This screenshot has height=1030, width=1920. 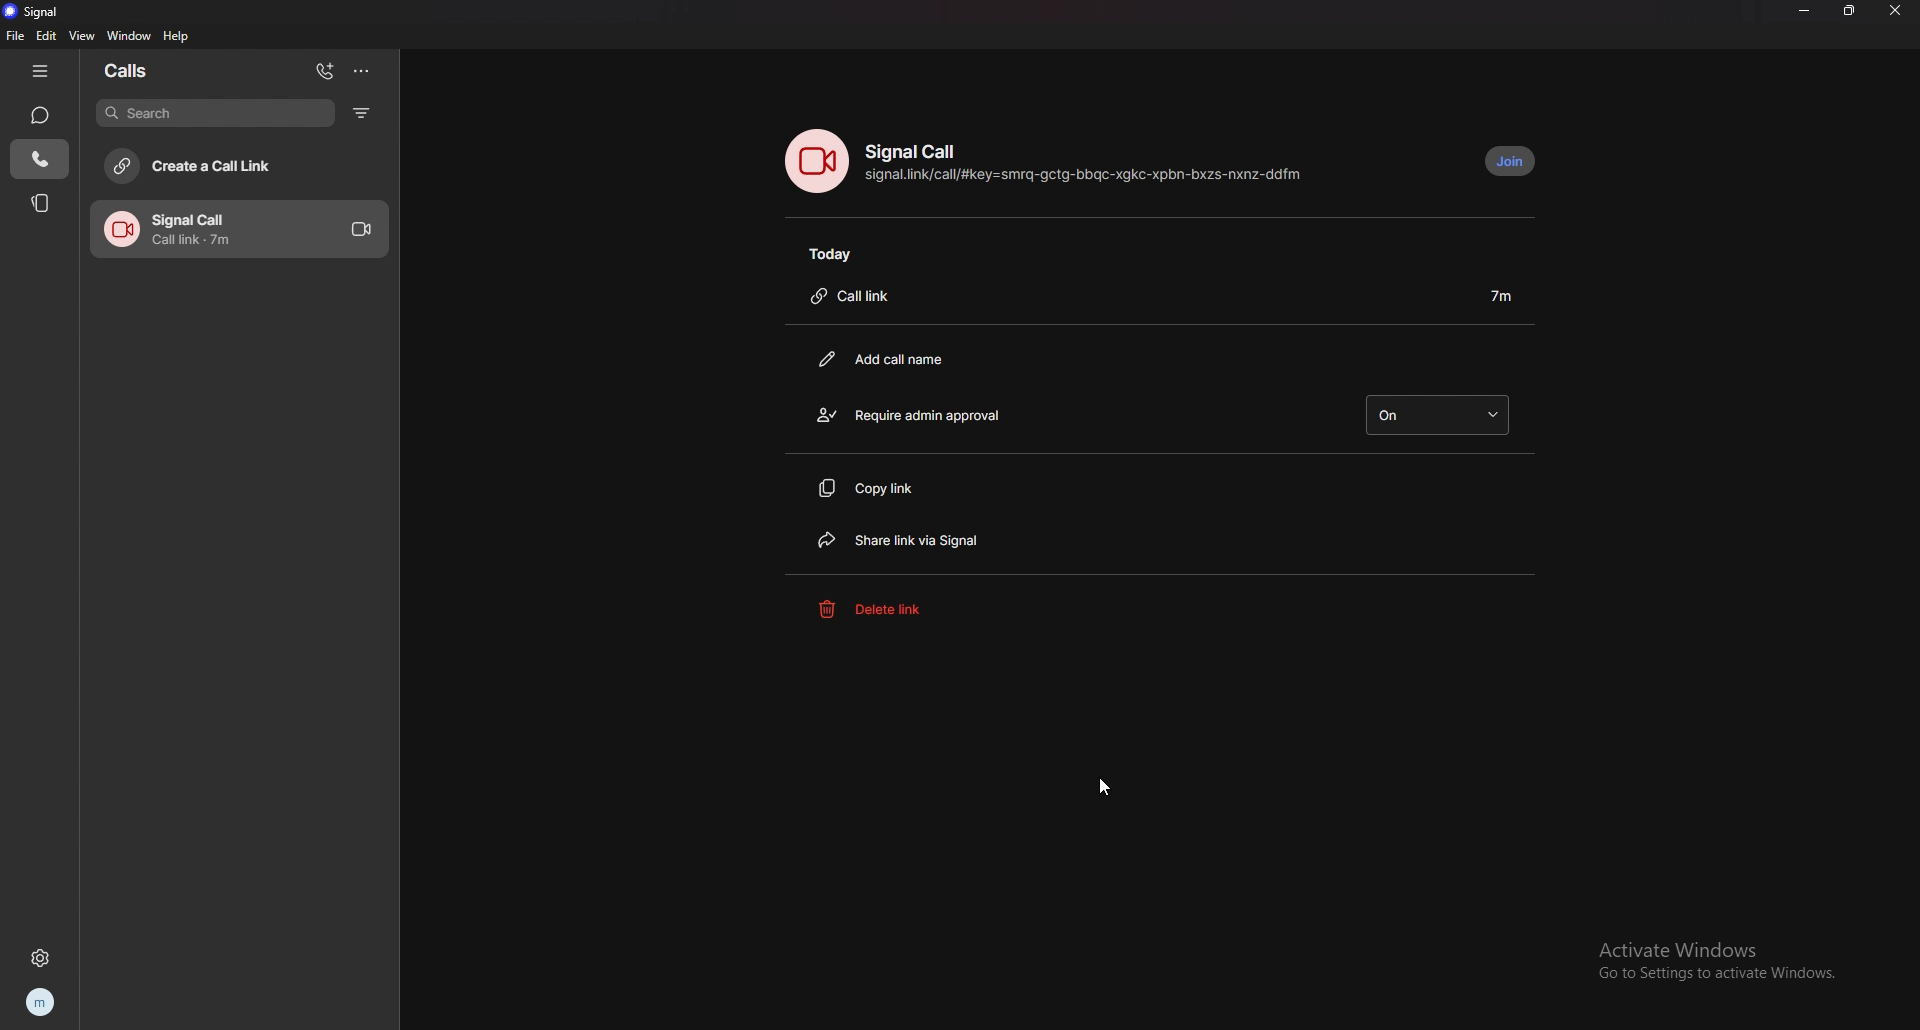 I want to click on signal, so click(x=39, y=11).